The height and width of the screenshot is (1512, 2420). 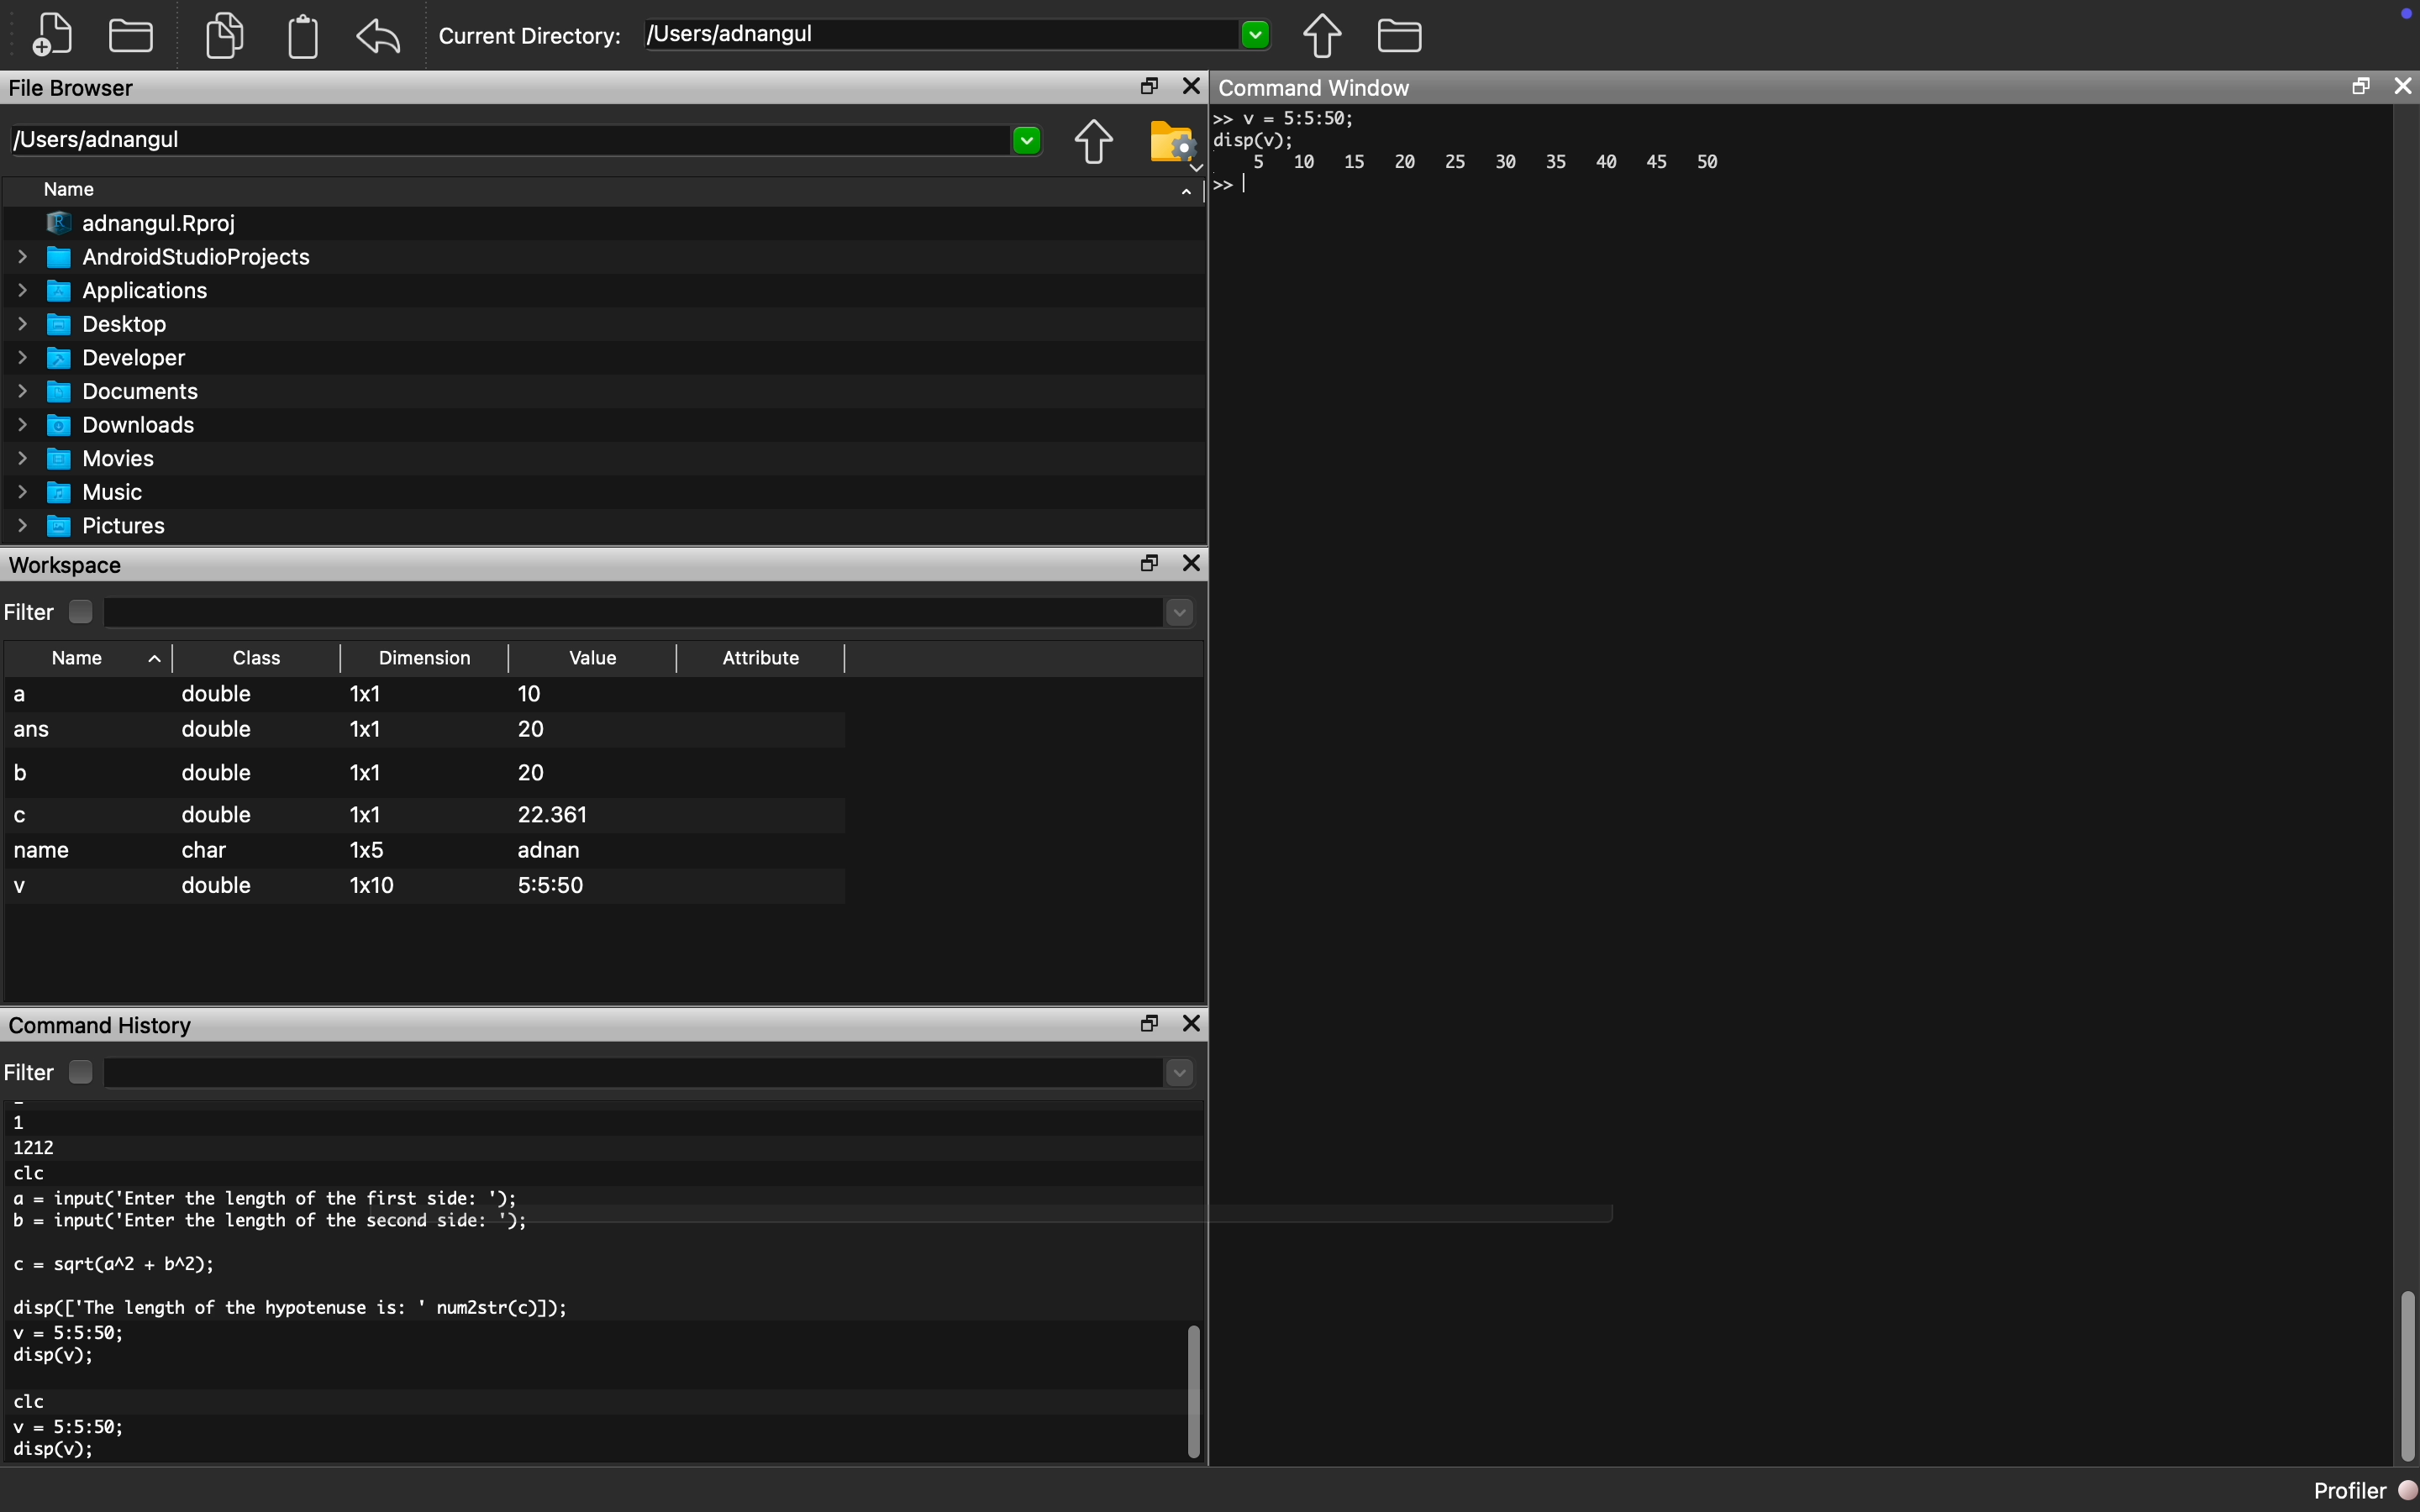 I want to click on Command History, so click(x=102, y=1025).